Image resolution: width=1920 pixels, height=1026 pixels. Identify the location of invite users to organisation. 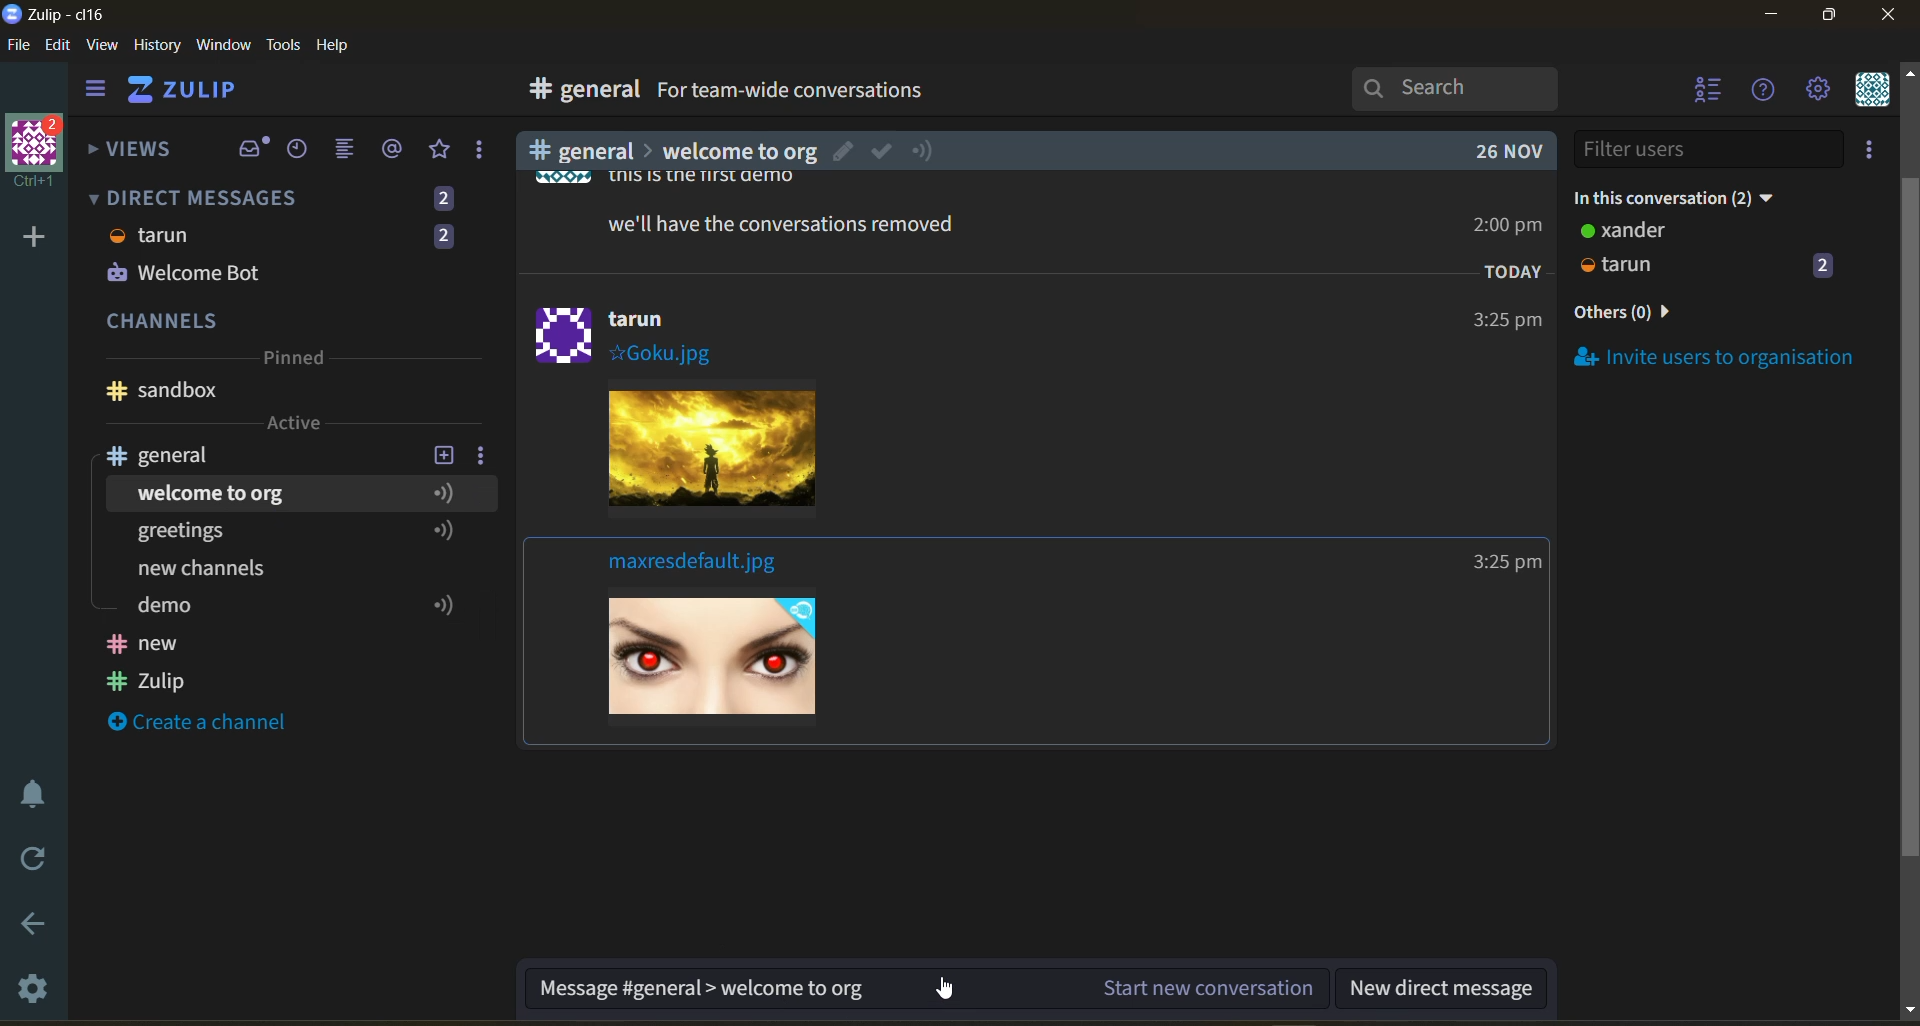
(1716, 356).